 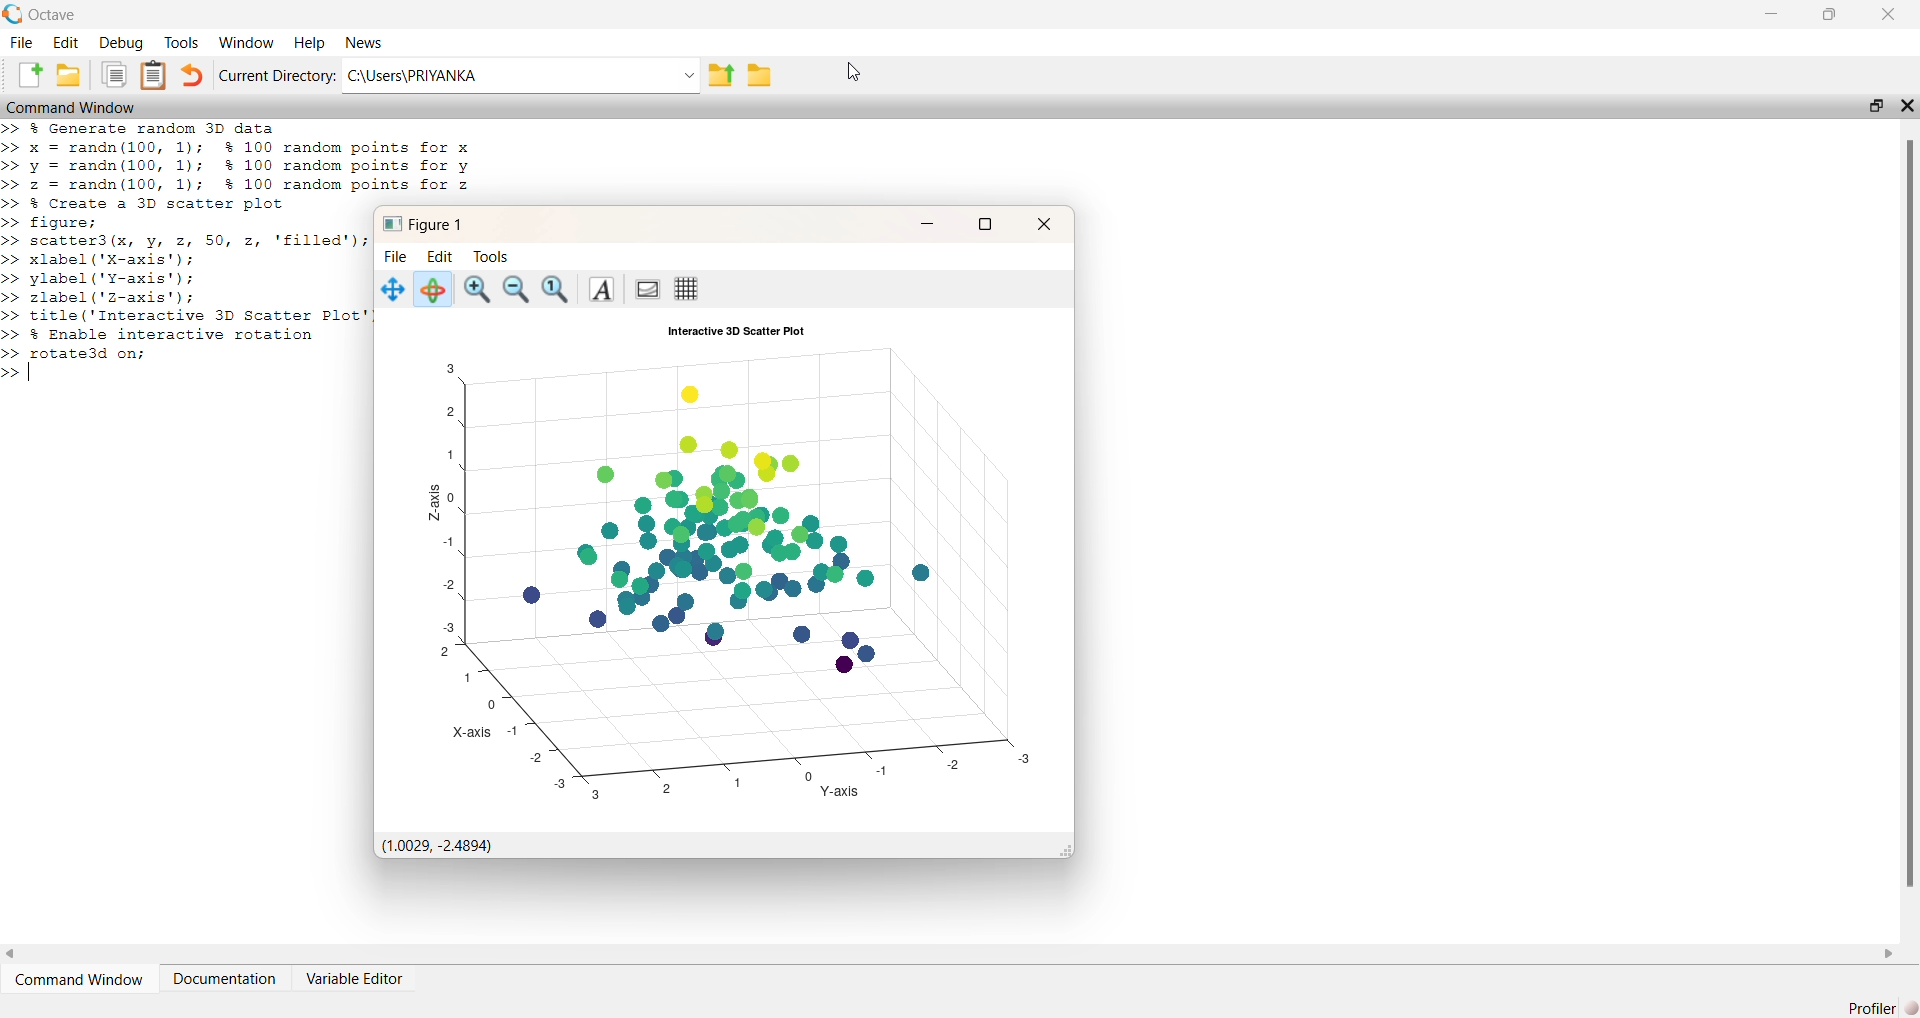 I want to click on close, so click(x=1889, y=14).